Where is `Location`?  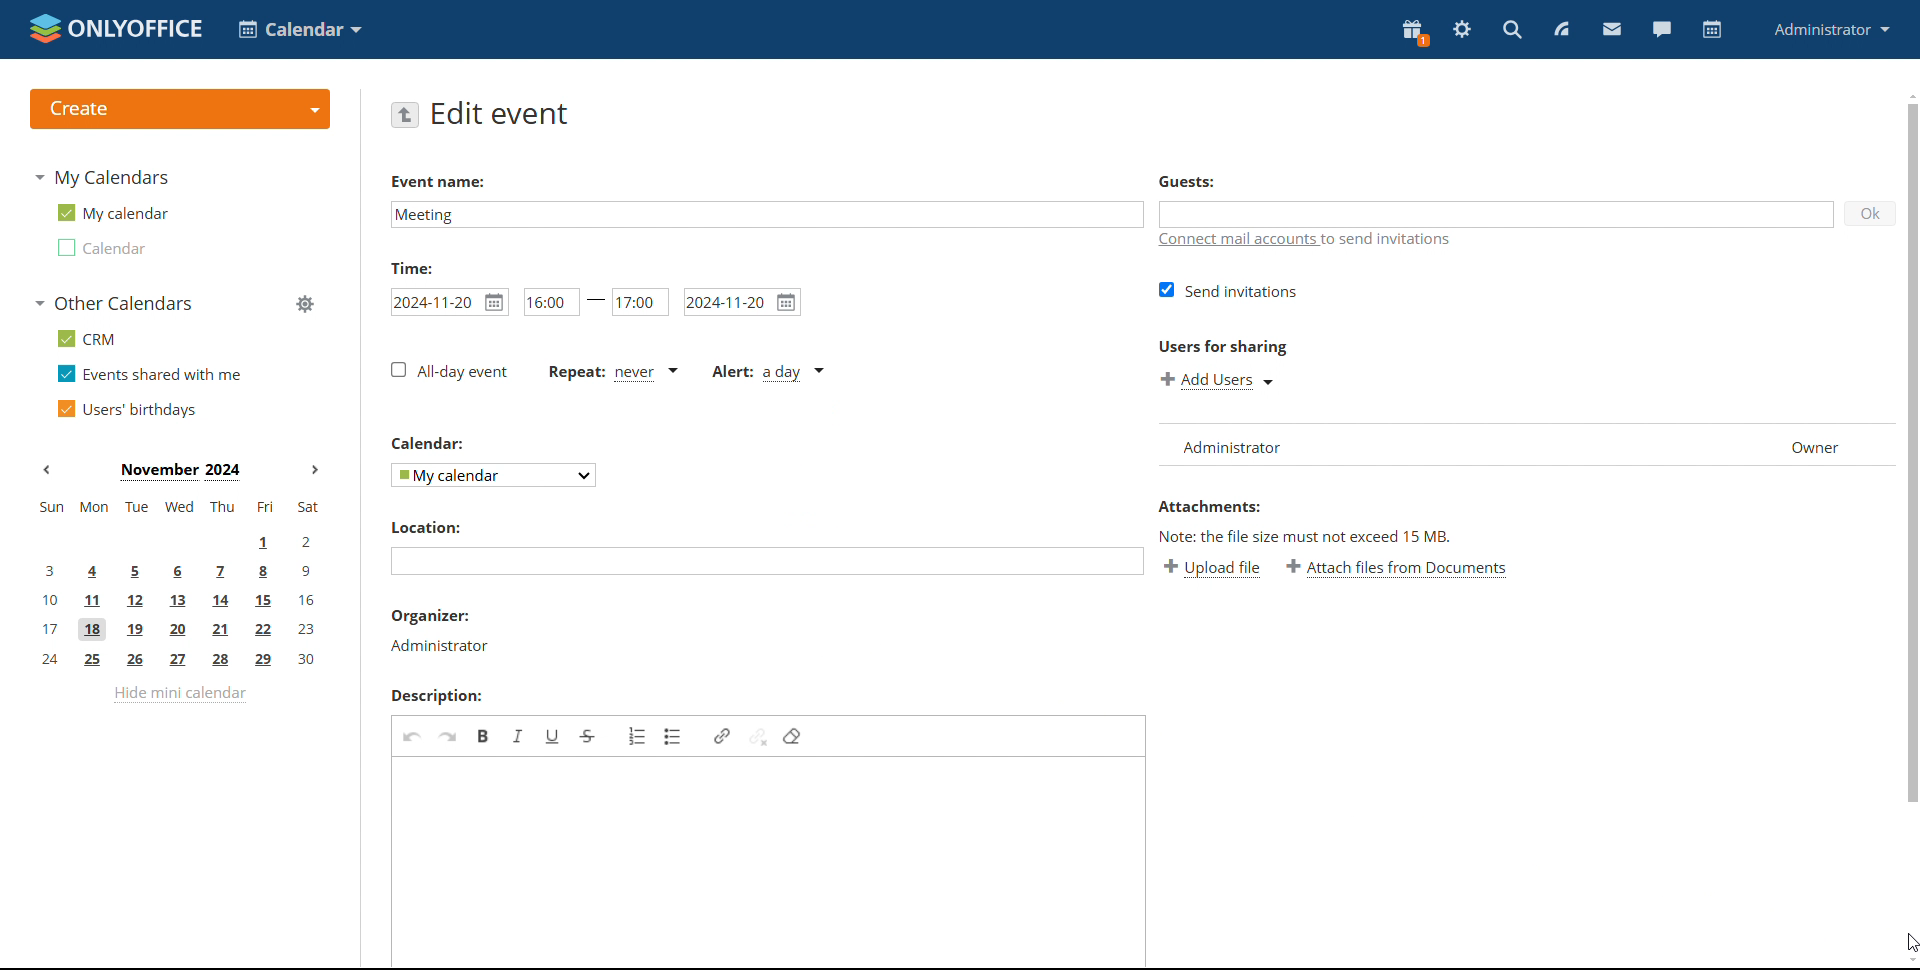
Location is located at coordinates (426, 527).